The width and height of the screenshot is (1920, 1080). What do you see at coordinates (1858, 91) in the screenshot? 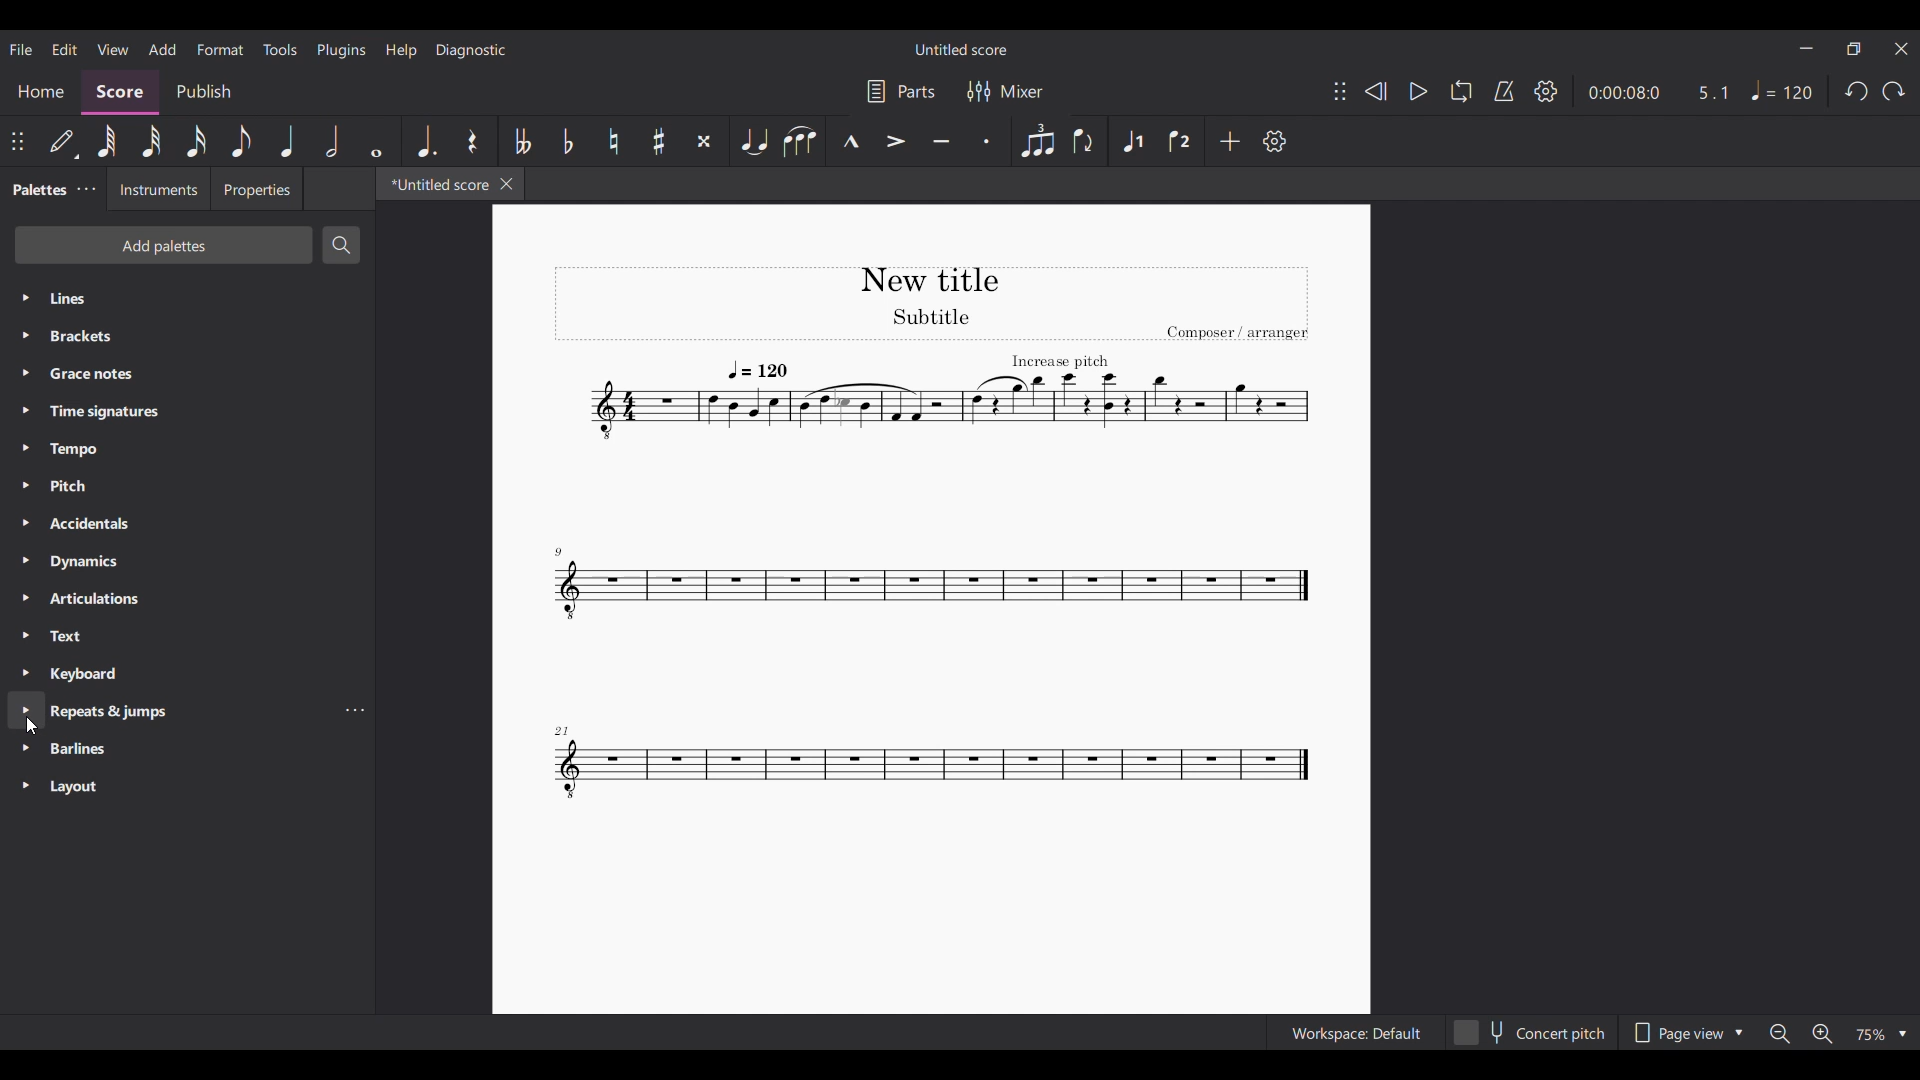
I see `Undo` at bounding box center [1858, 91].